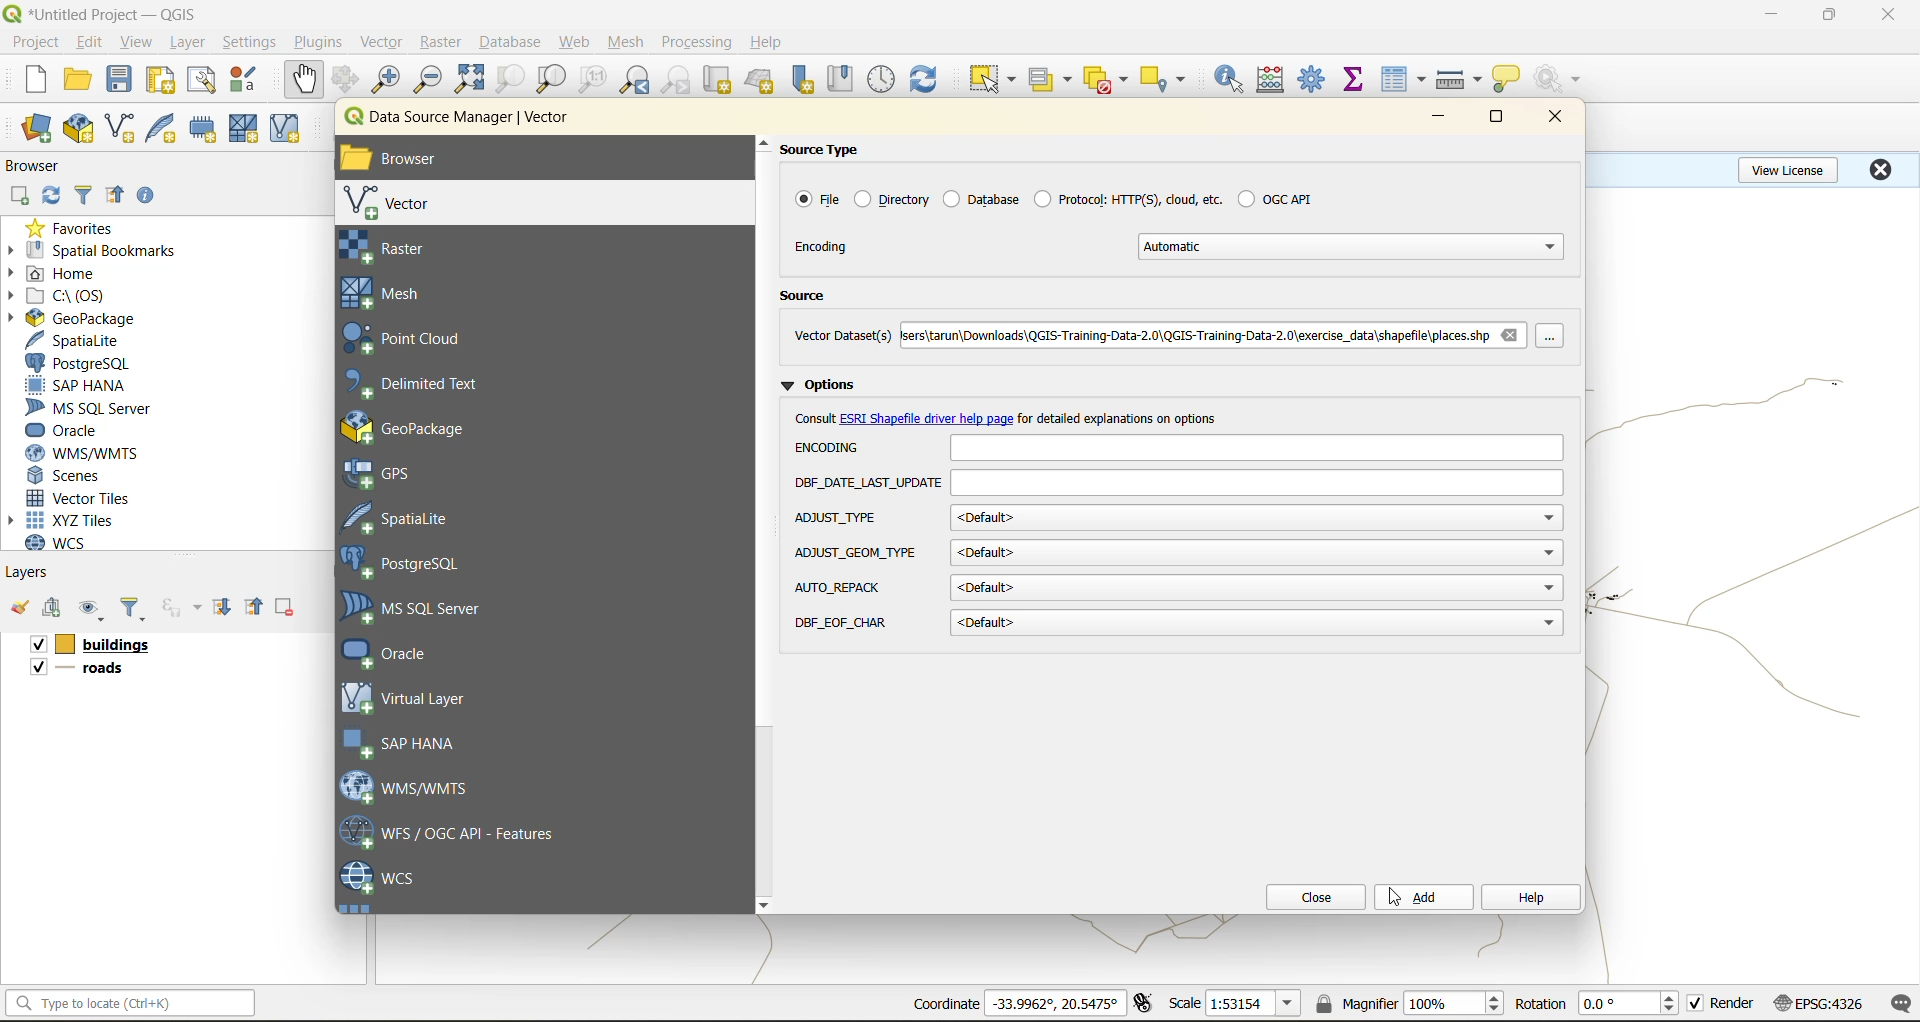 This screenshot has width=1920, height=1022. What do you see at coordinates (1236, 79) in the screenshot?
I see `identify features` at bounding box center [1236, 79].